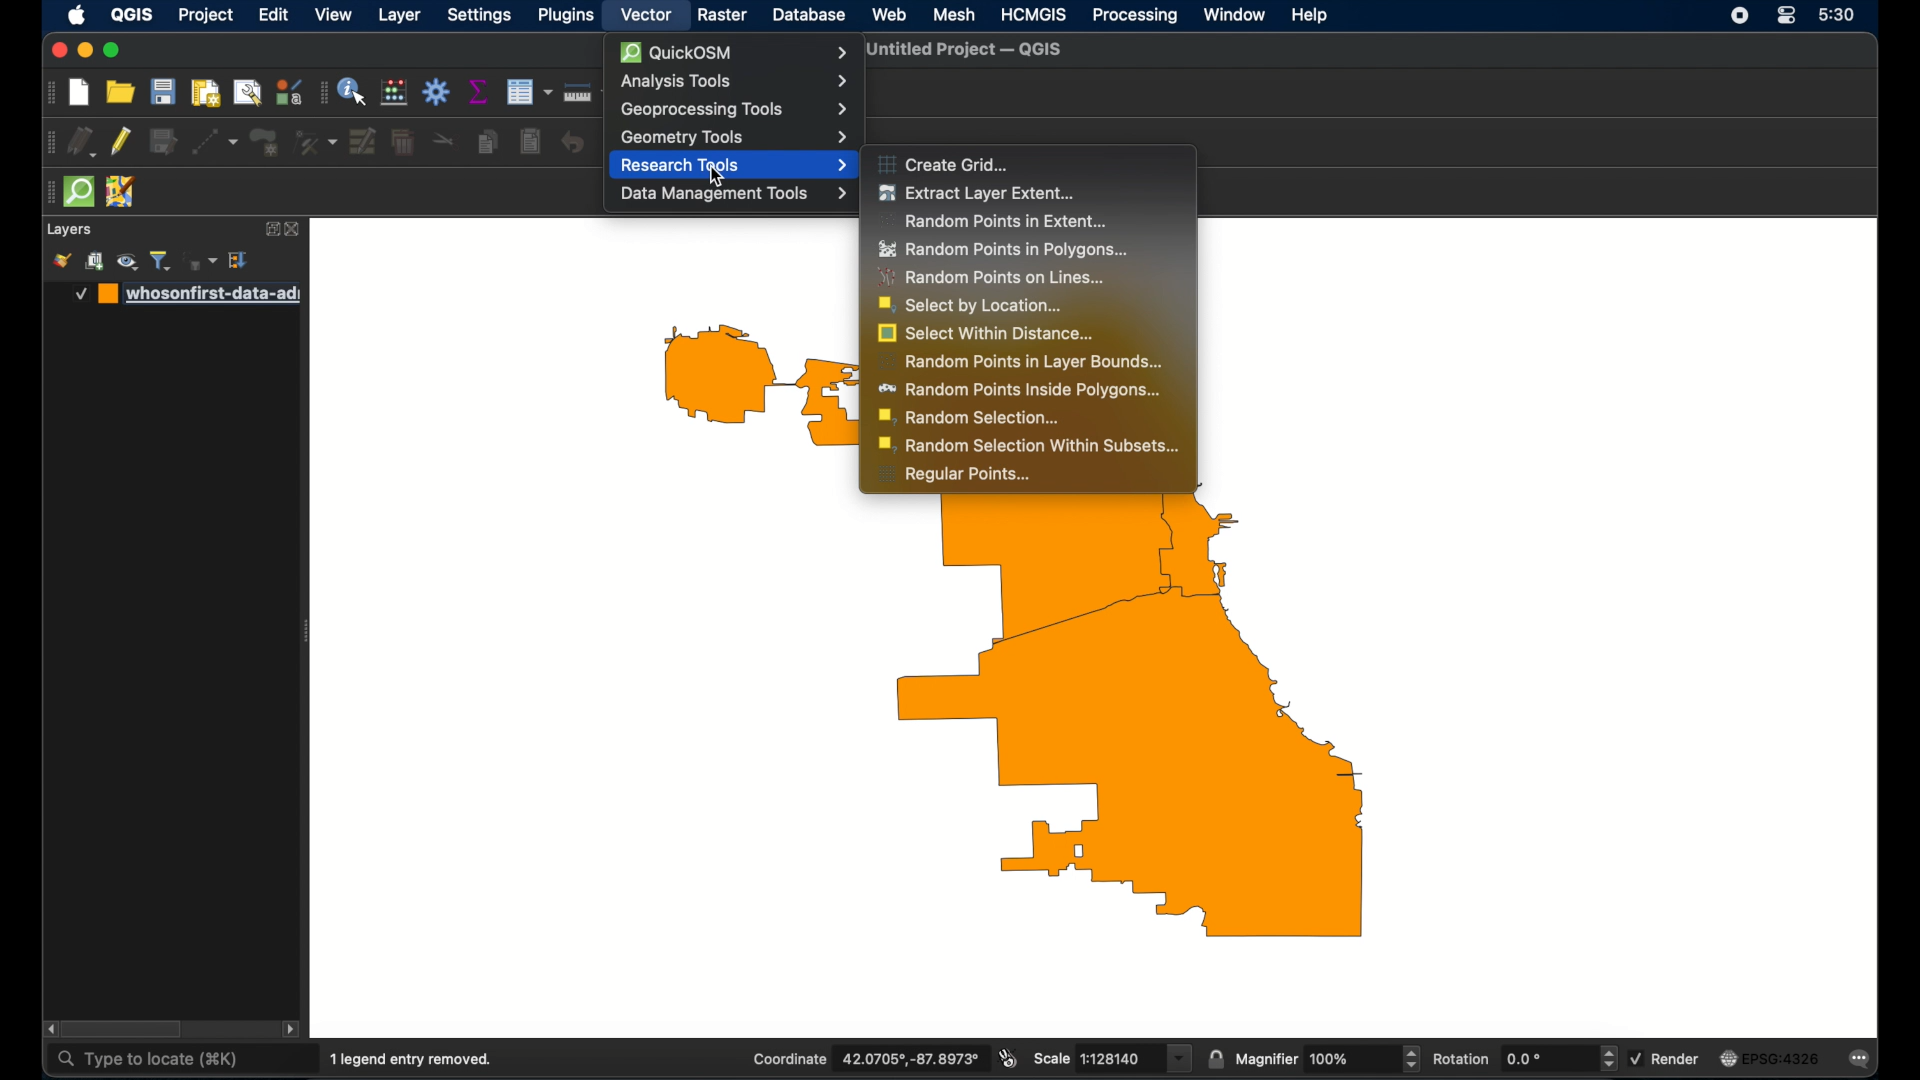 This screenshot has width=1920, height=1080. What do you see at coordinates (732, 136) in the screenshot?
I see `geometry tools menu` at bounding box center [732, 136].